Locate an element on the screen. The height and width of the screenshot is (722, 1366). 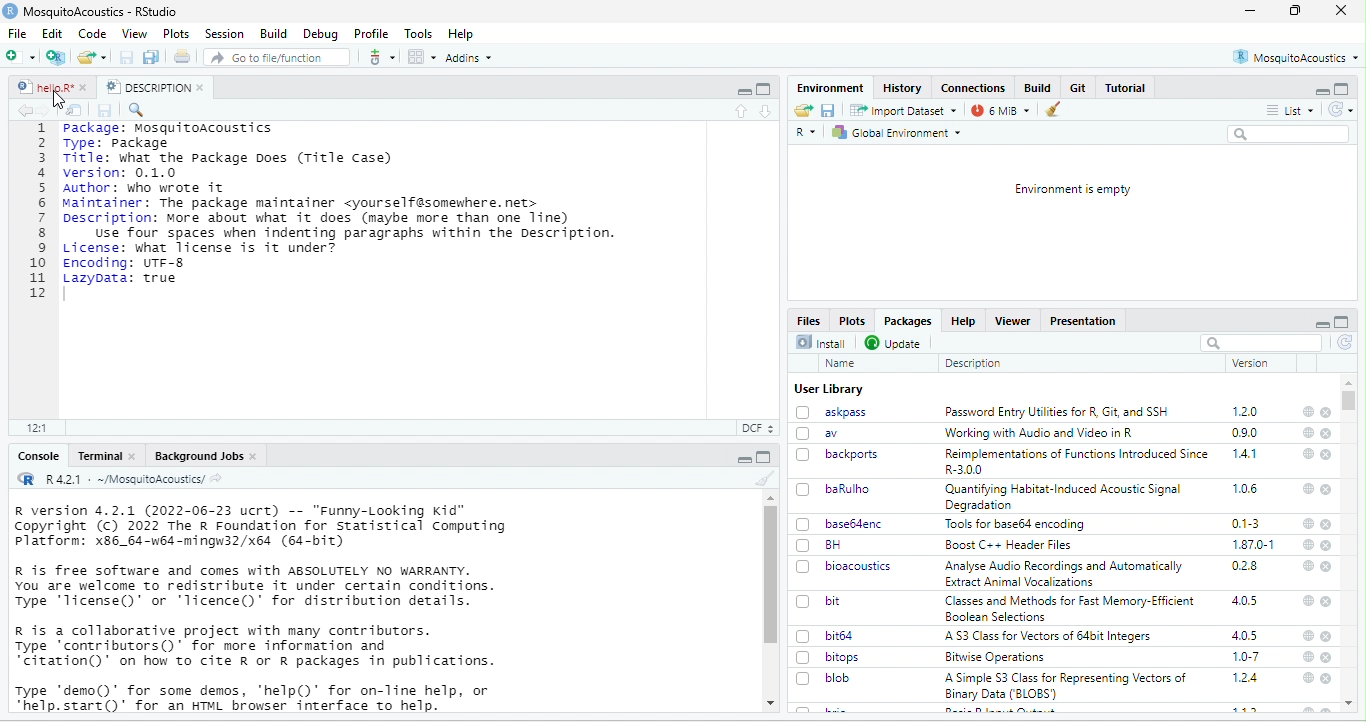
Connections is located at coordinates (973, 88).